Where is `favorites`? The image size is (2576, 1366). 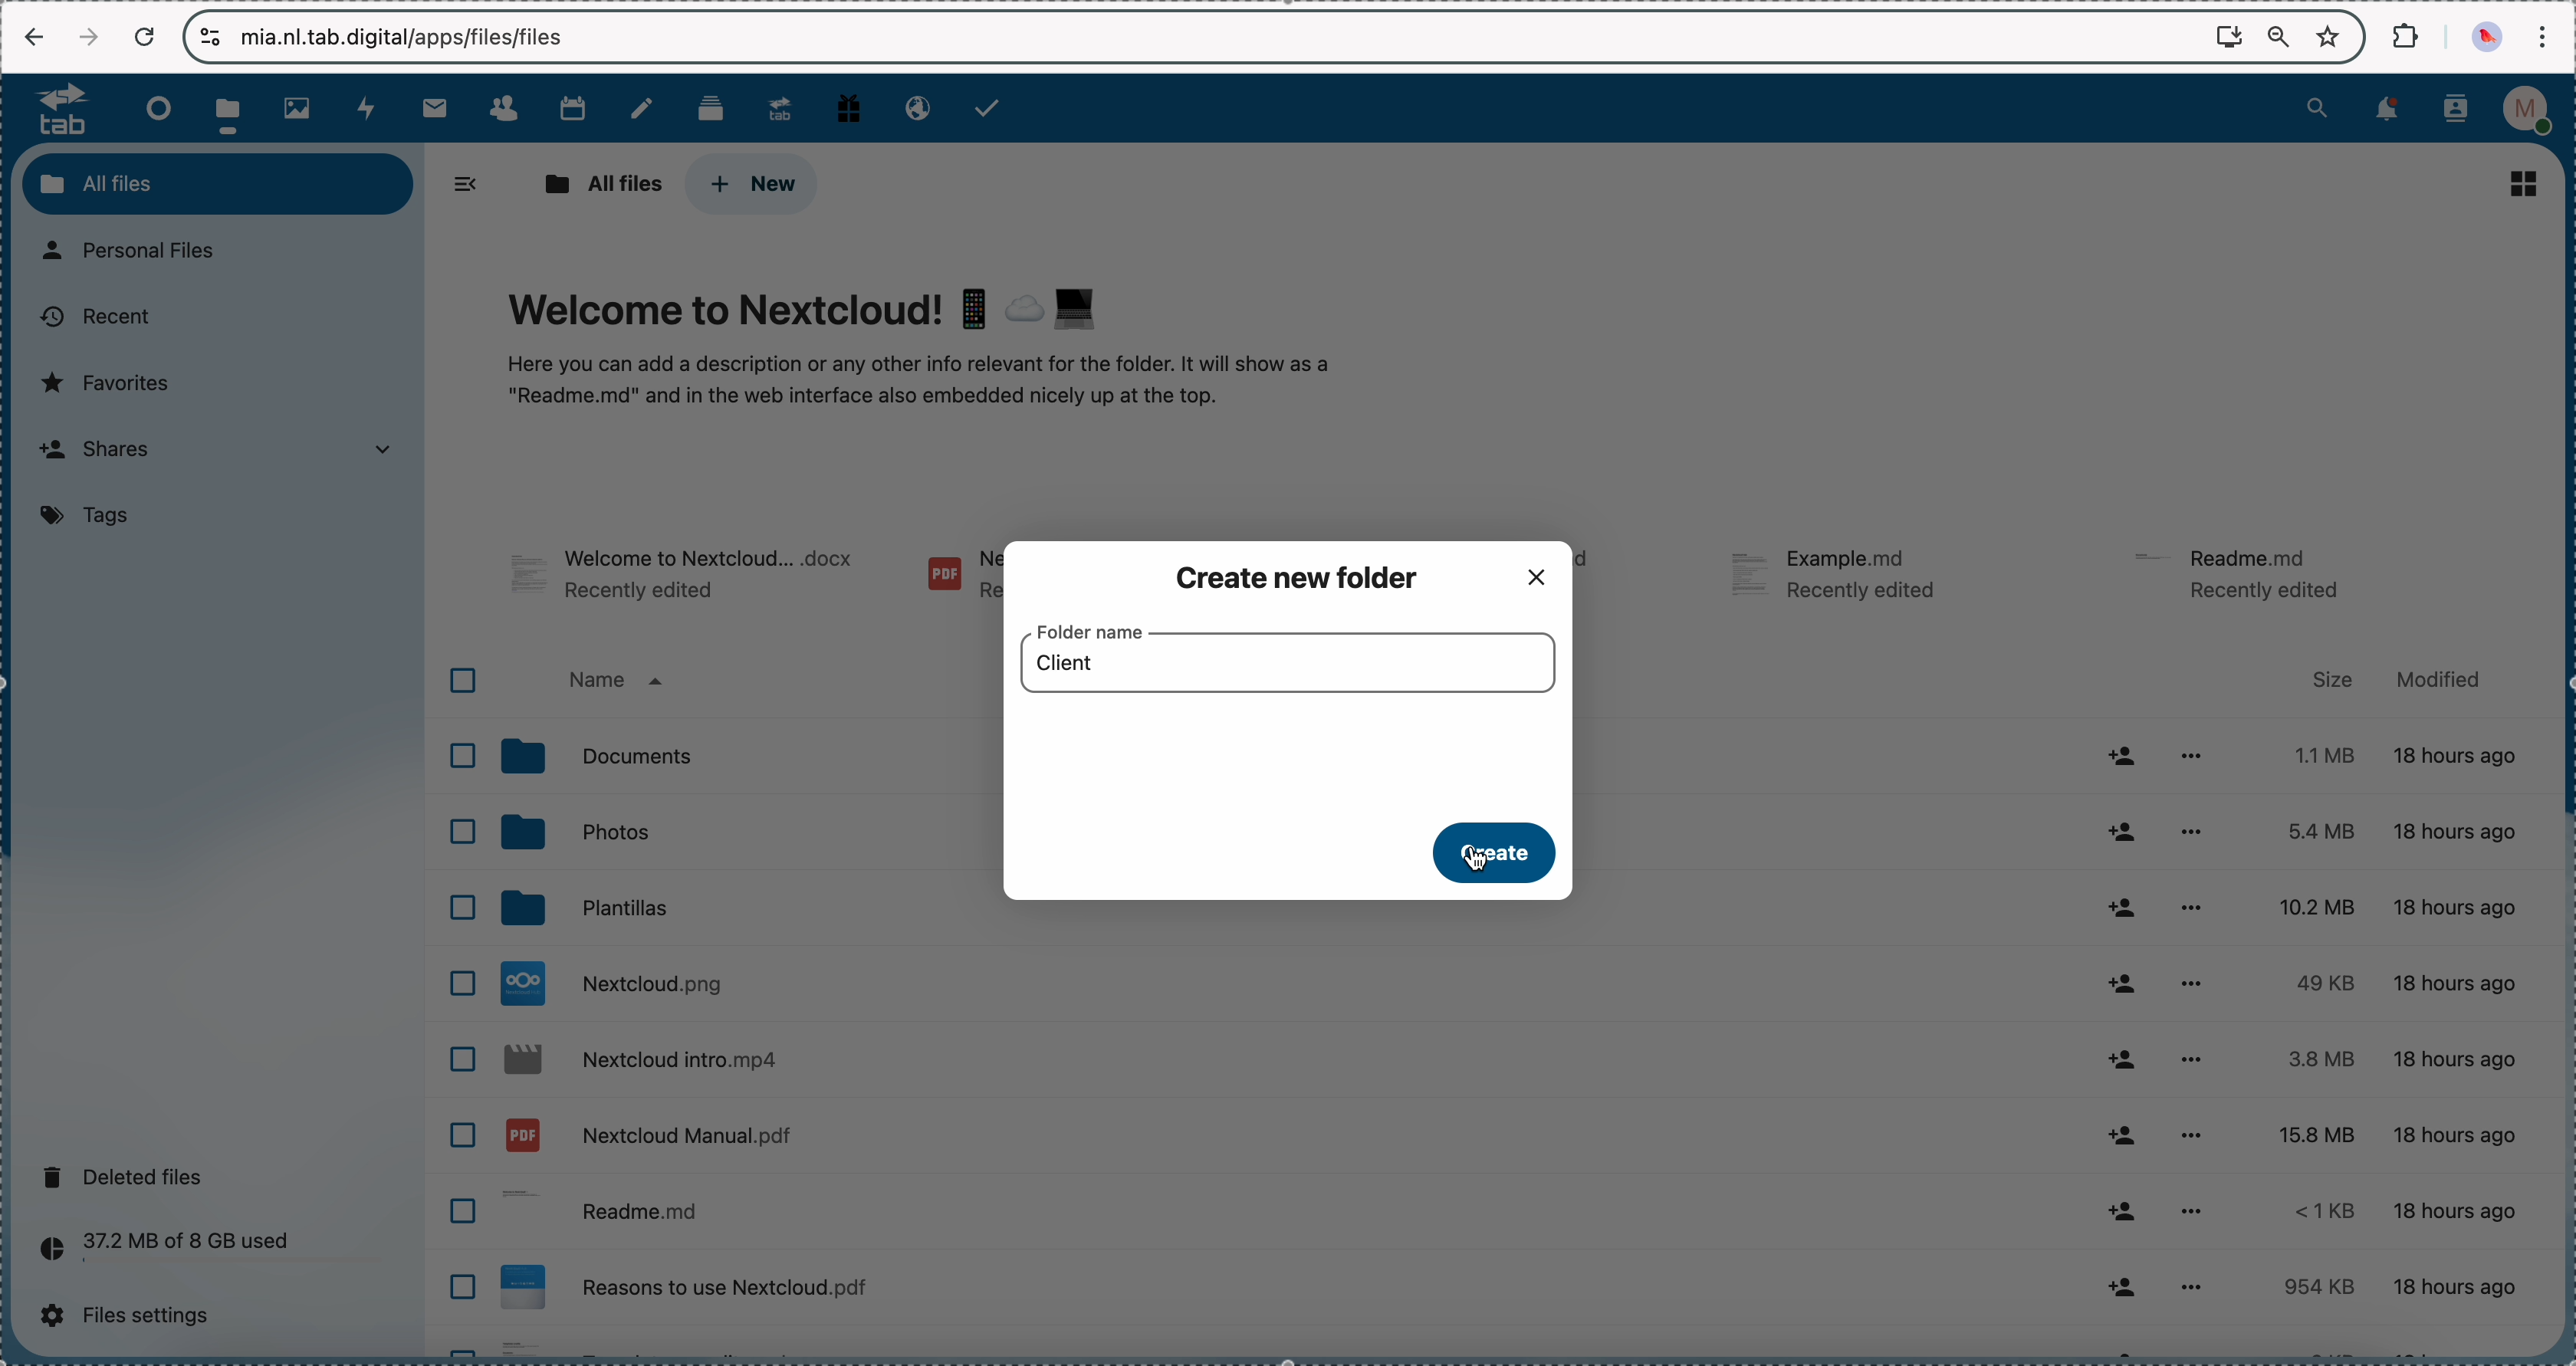 favorites is located at coordinates (2332, 35).